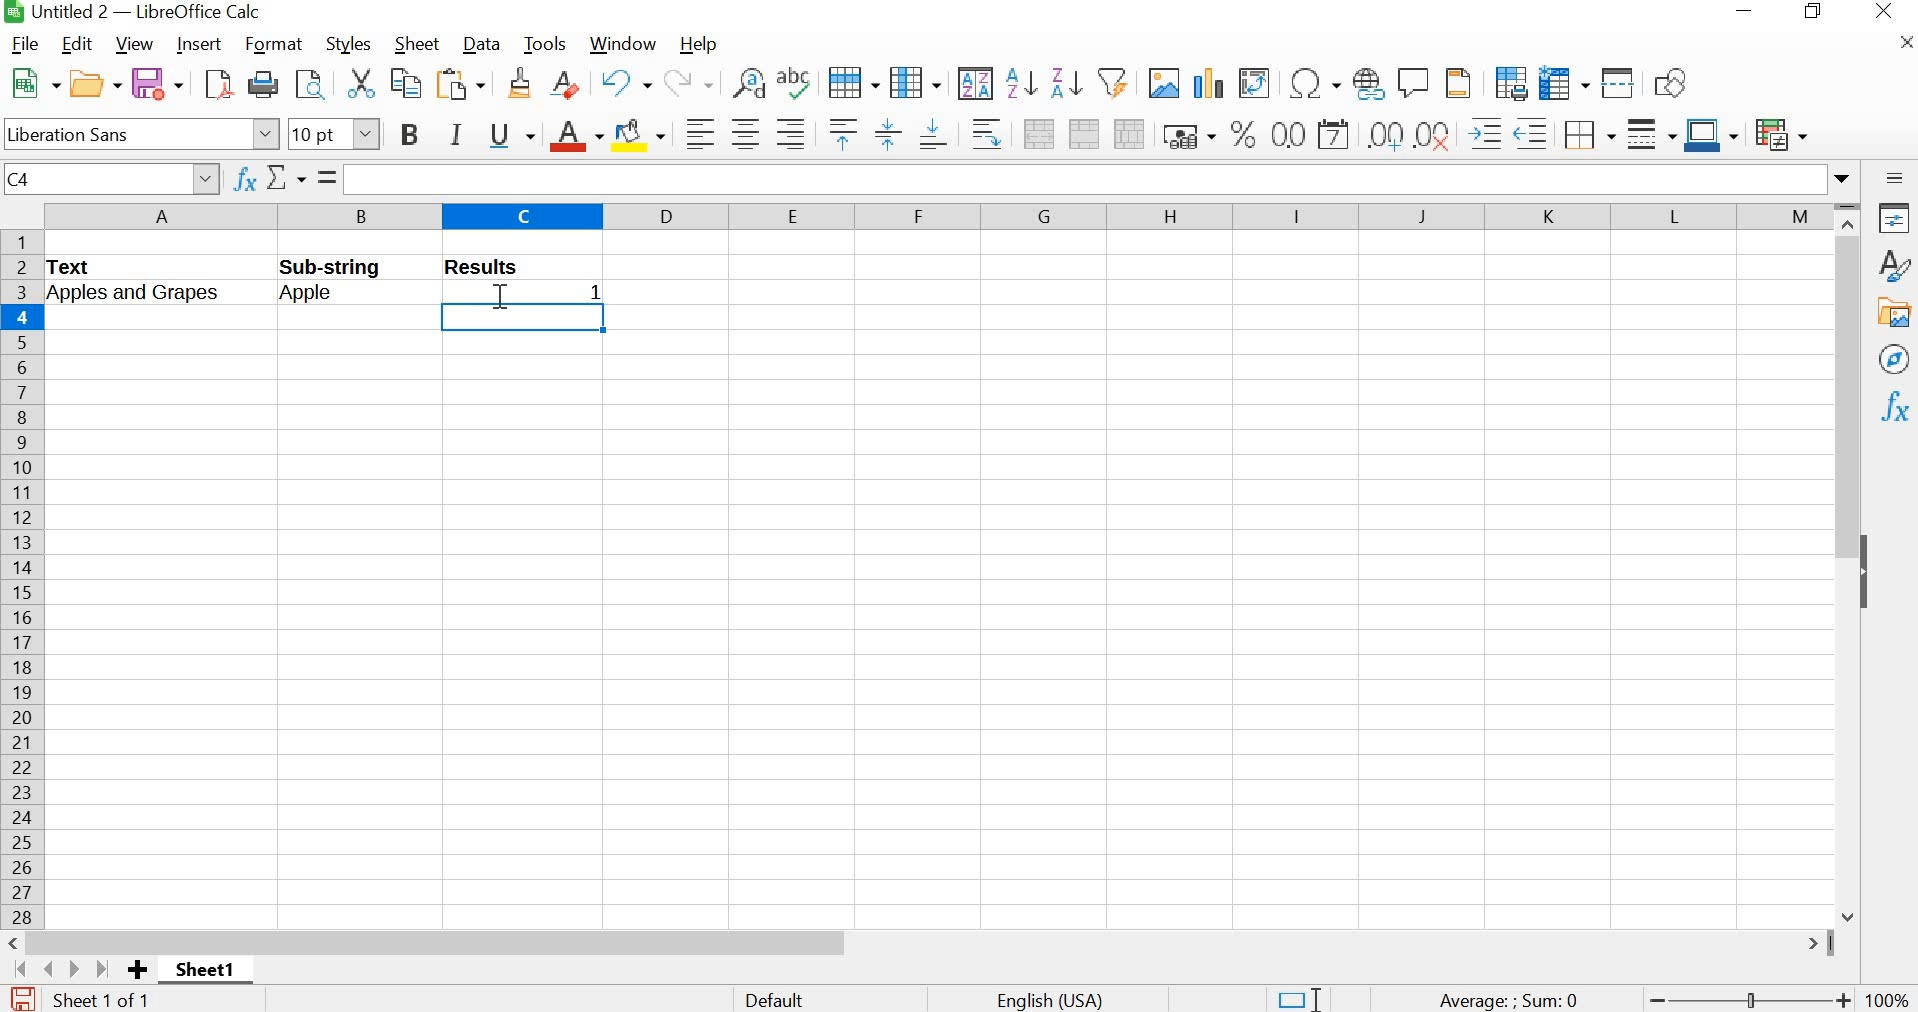 Image resolution: width=1918 pixels, height=1012 pixels. Describe the element at coordinates (408, 136) in the screenshot. I see `bold` at that location.